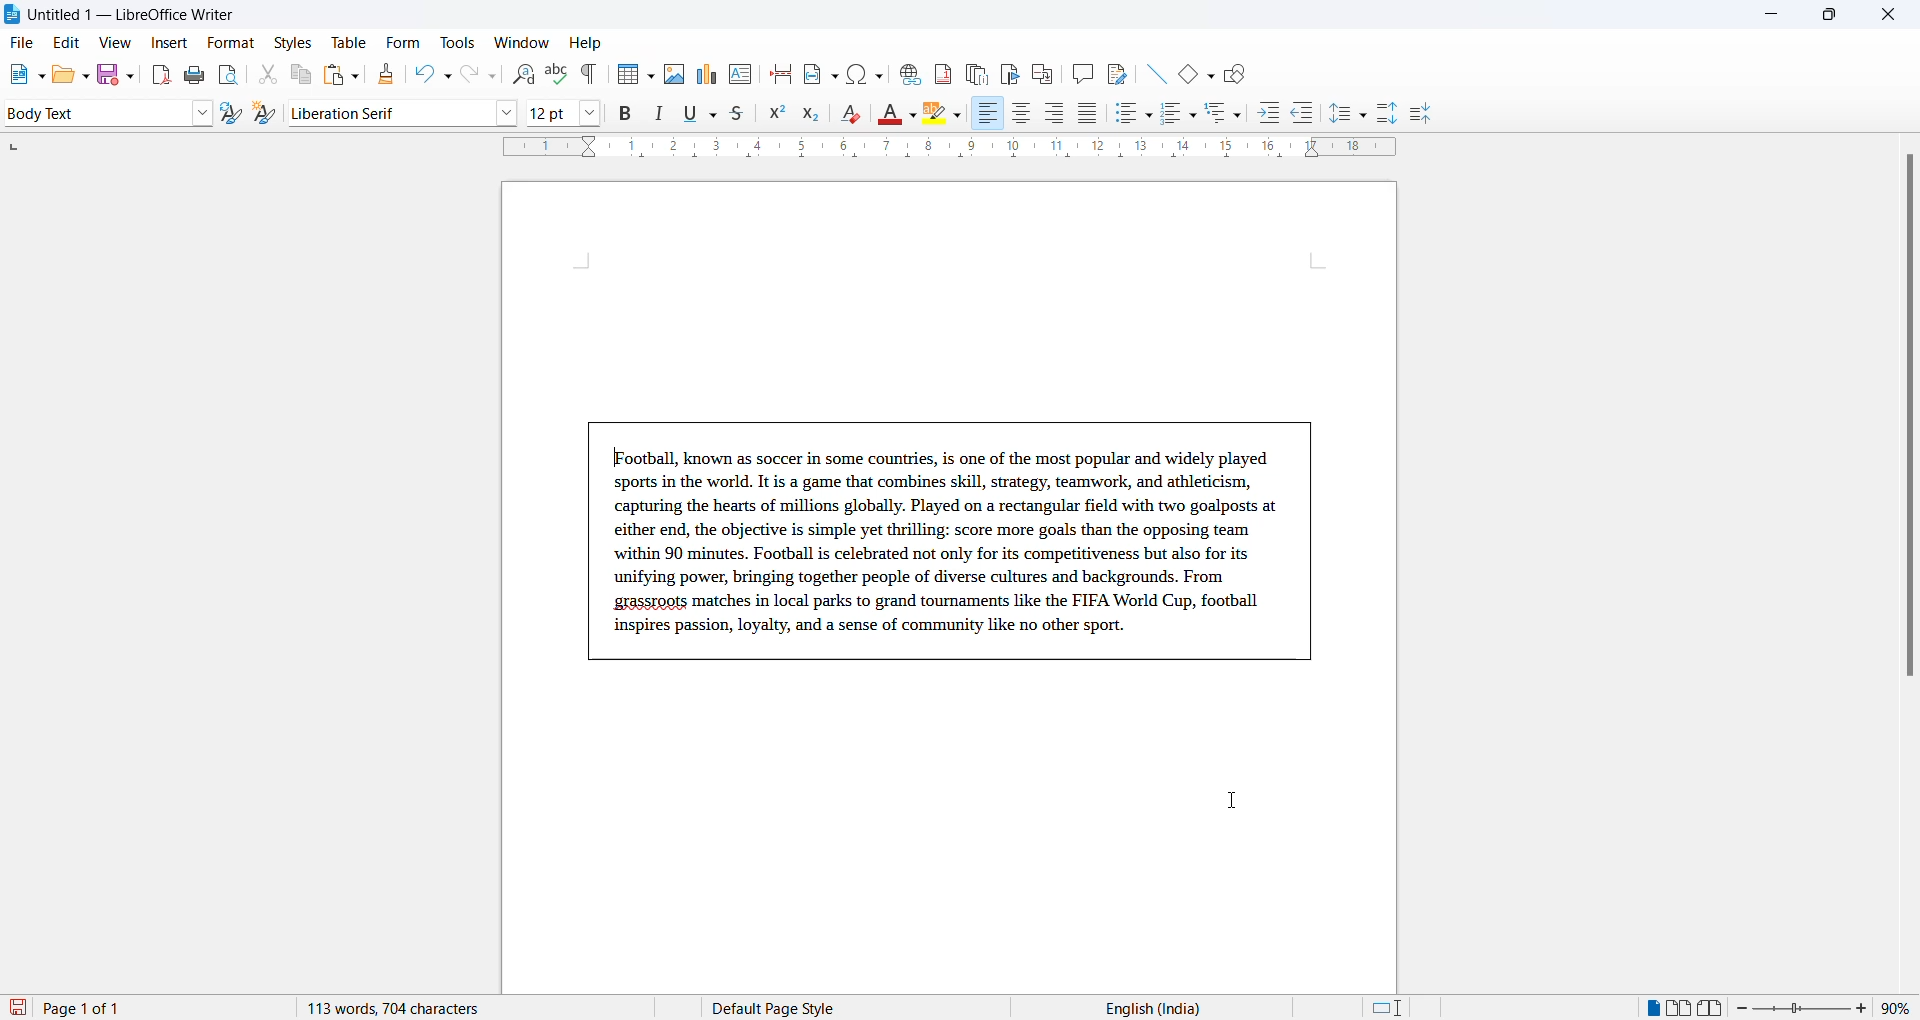 Image resolution: width=1920 pixels, height=1020 pixels. What do you see at coordinates (382, 74) in the screenshot?
I see `clone formatting` at bounding box center [382, 74].